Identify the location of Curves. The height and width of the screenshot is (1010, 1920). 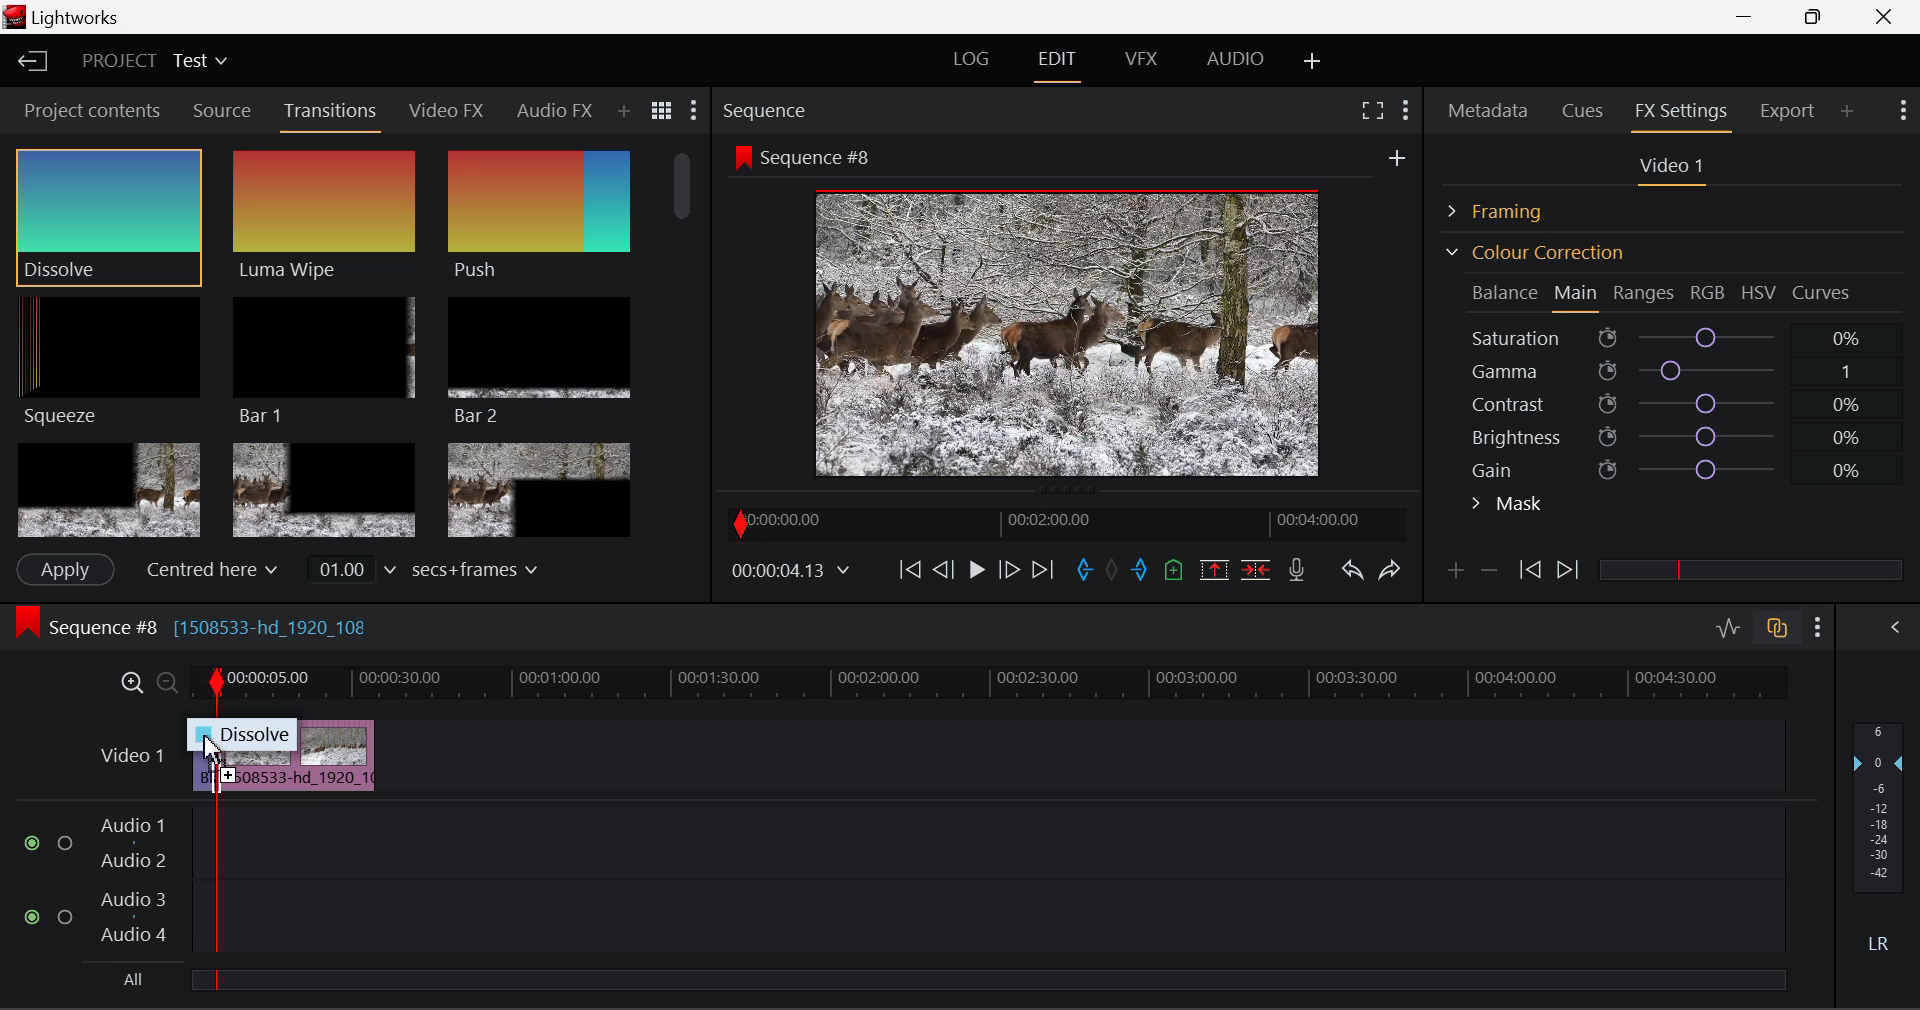
(1824, 292).